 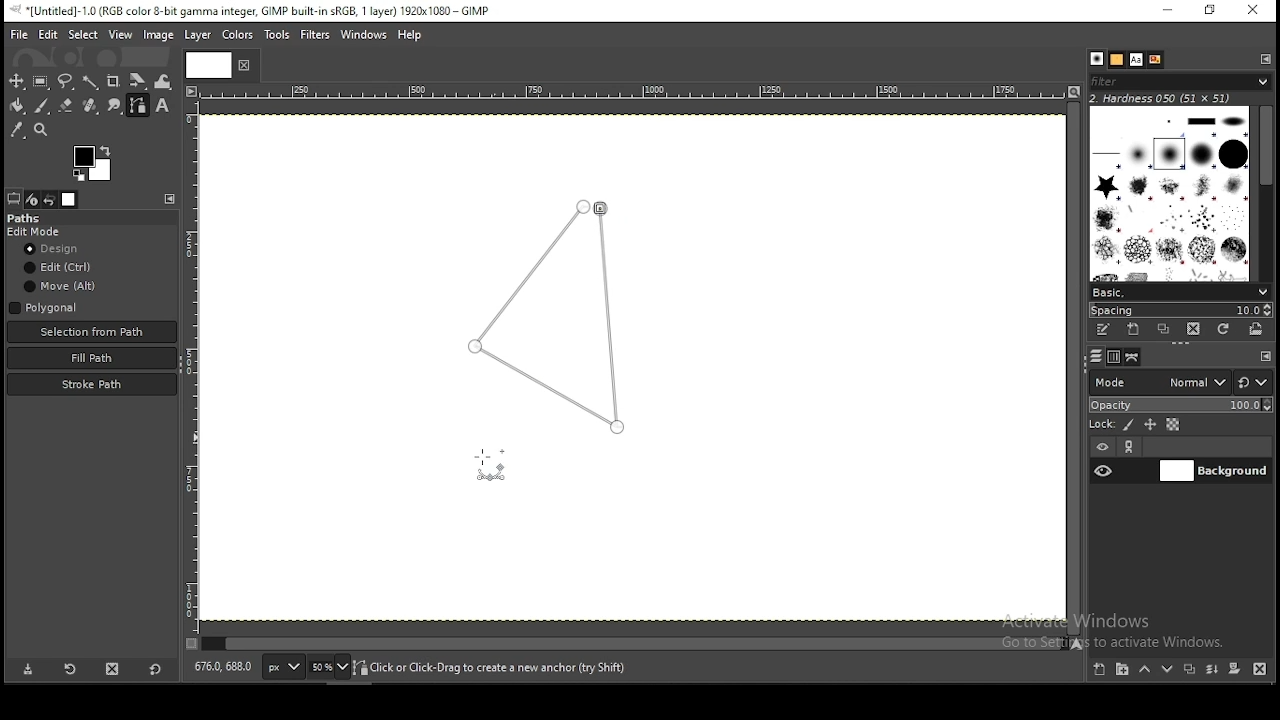 What do you see at coordinates (19, 35) in the screenshot?
I see `file` at bounding box center [19, 35].